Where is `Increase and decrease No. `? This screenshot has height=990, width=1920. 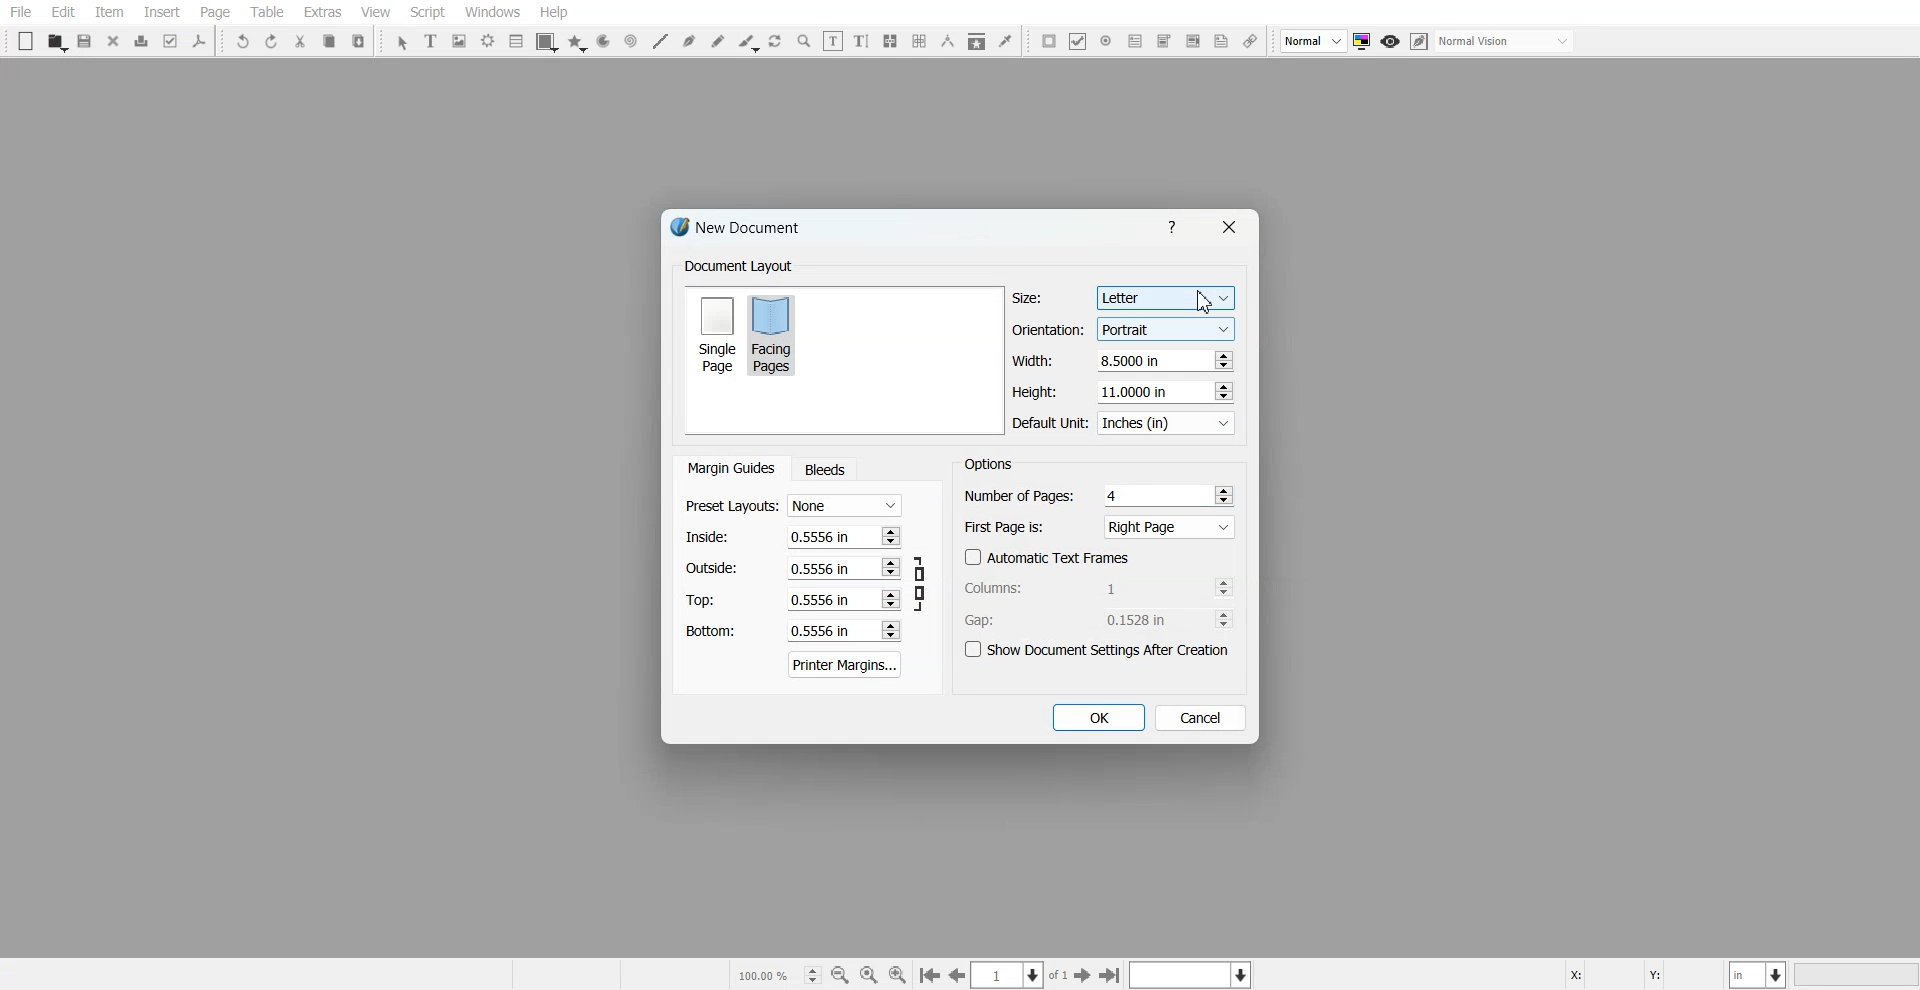
Increase and decrease No.  is located at coordinates (889, 535).